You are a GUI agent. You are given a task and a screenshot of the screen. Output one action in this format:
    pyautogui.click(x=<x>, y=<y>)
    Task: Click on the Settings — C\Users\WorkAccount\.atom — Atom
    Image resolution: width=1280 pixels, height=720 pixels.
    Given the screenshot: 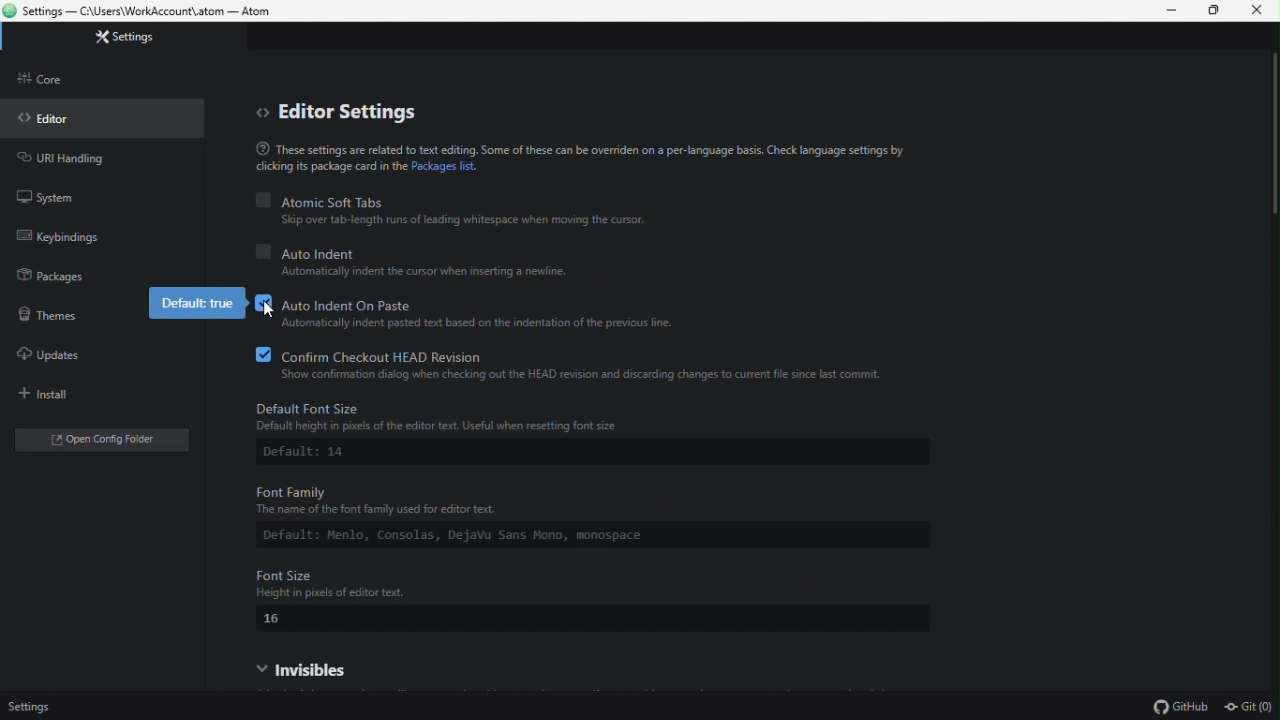 What is the action you would take?
    pyautogui.click(x=151, y=12)
    